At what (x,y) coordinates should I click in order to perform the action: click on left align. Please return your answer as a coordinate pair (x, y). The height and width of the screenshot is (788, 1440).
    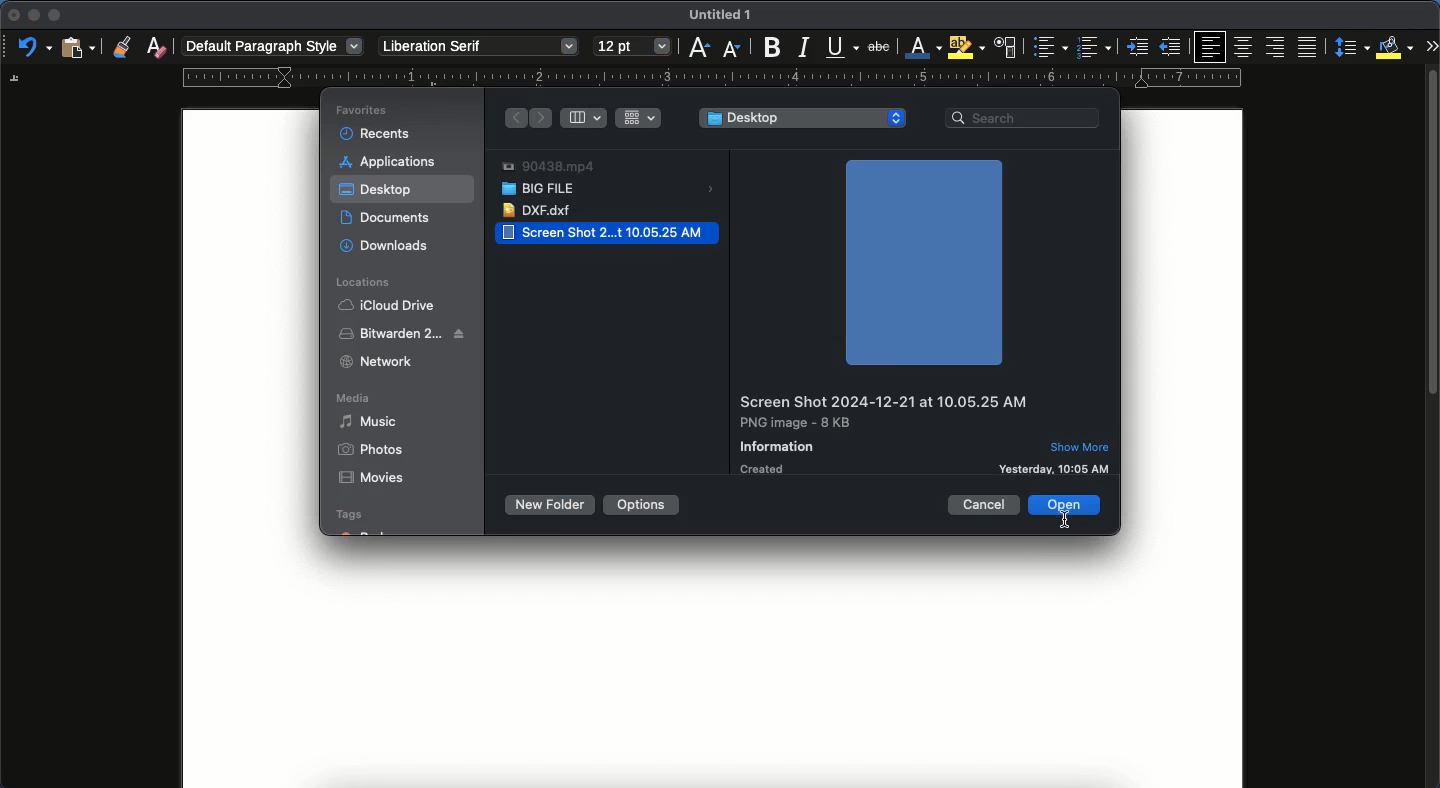
    Looking at the image, I should click on (1212, 46).